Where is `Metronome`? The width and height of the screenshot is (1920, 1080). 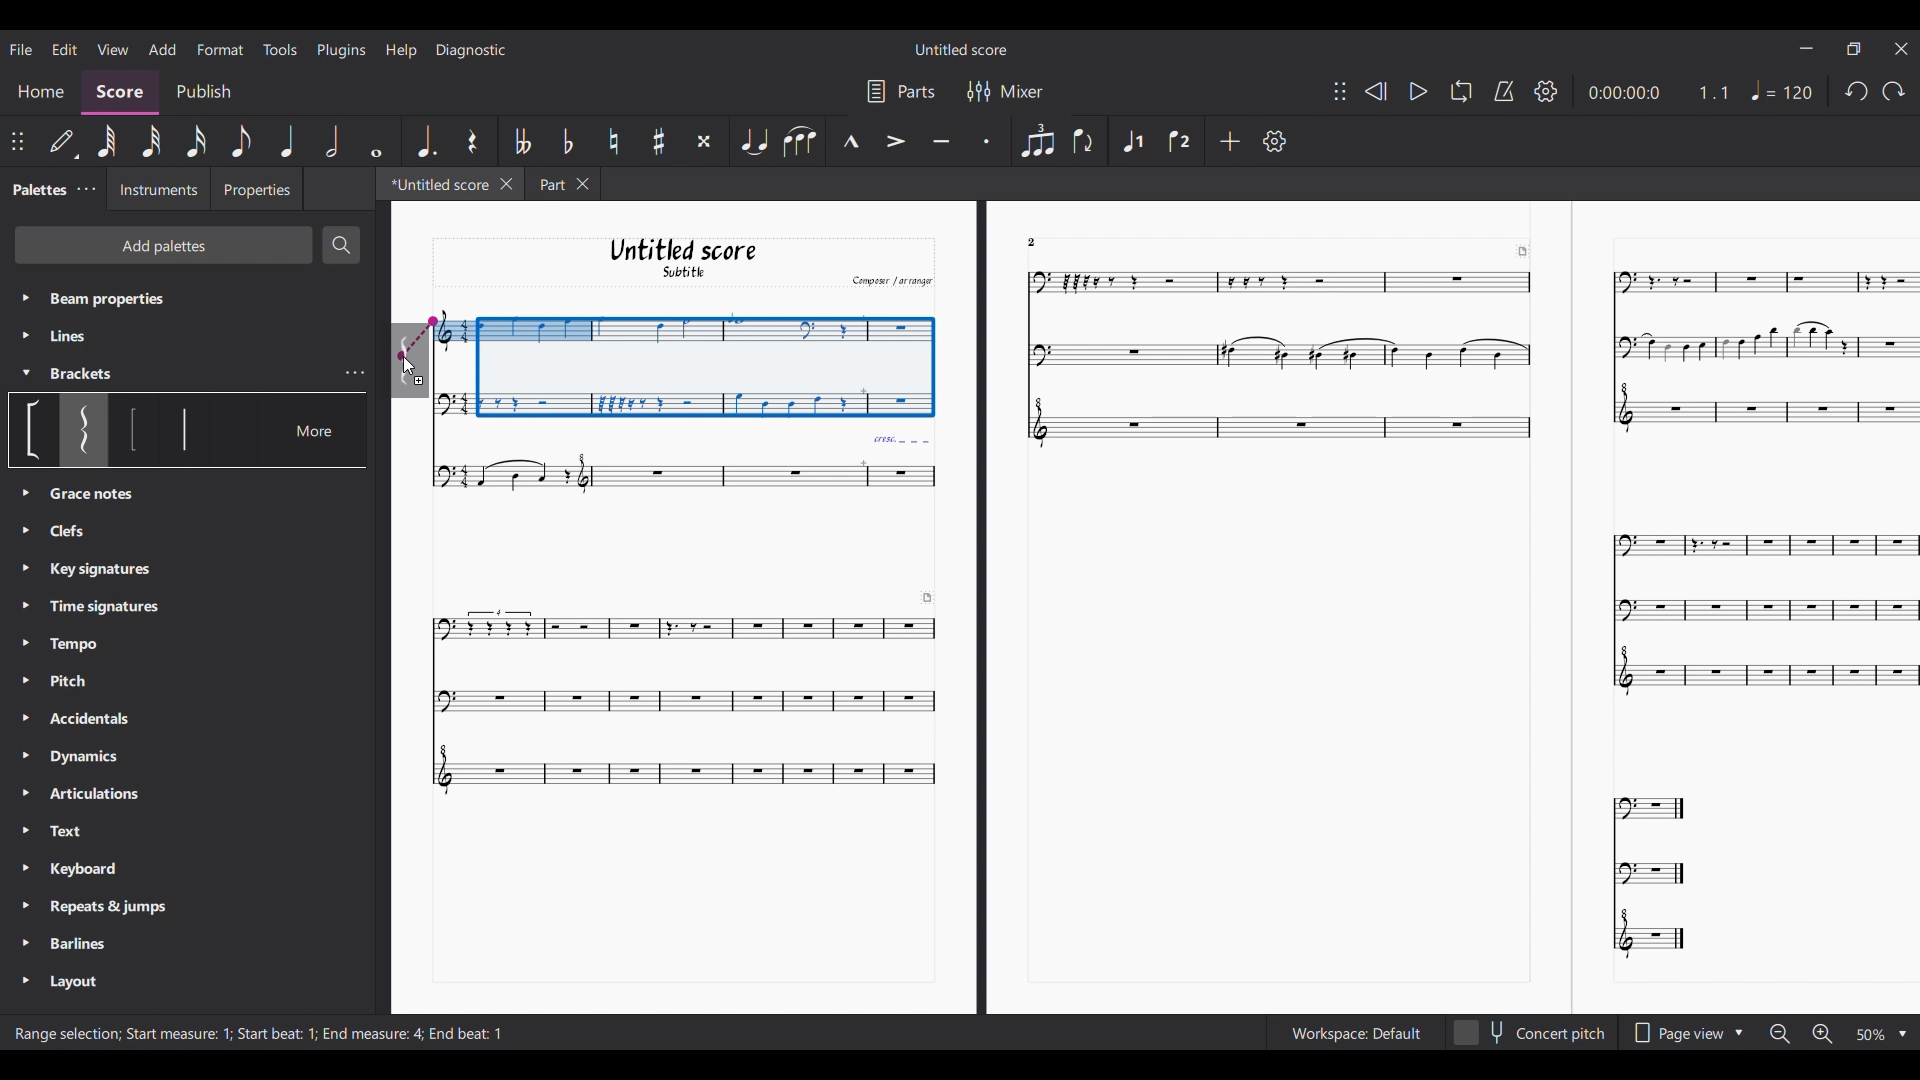 Metronome is located at coordinates (1504, 91).